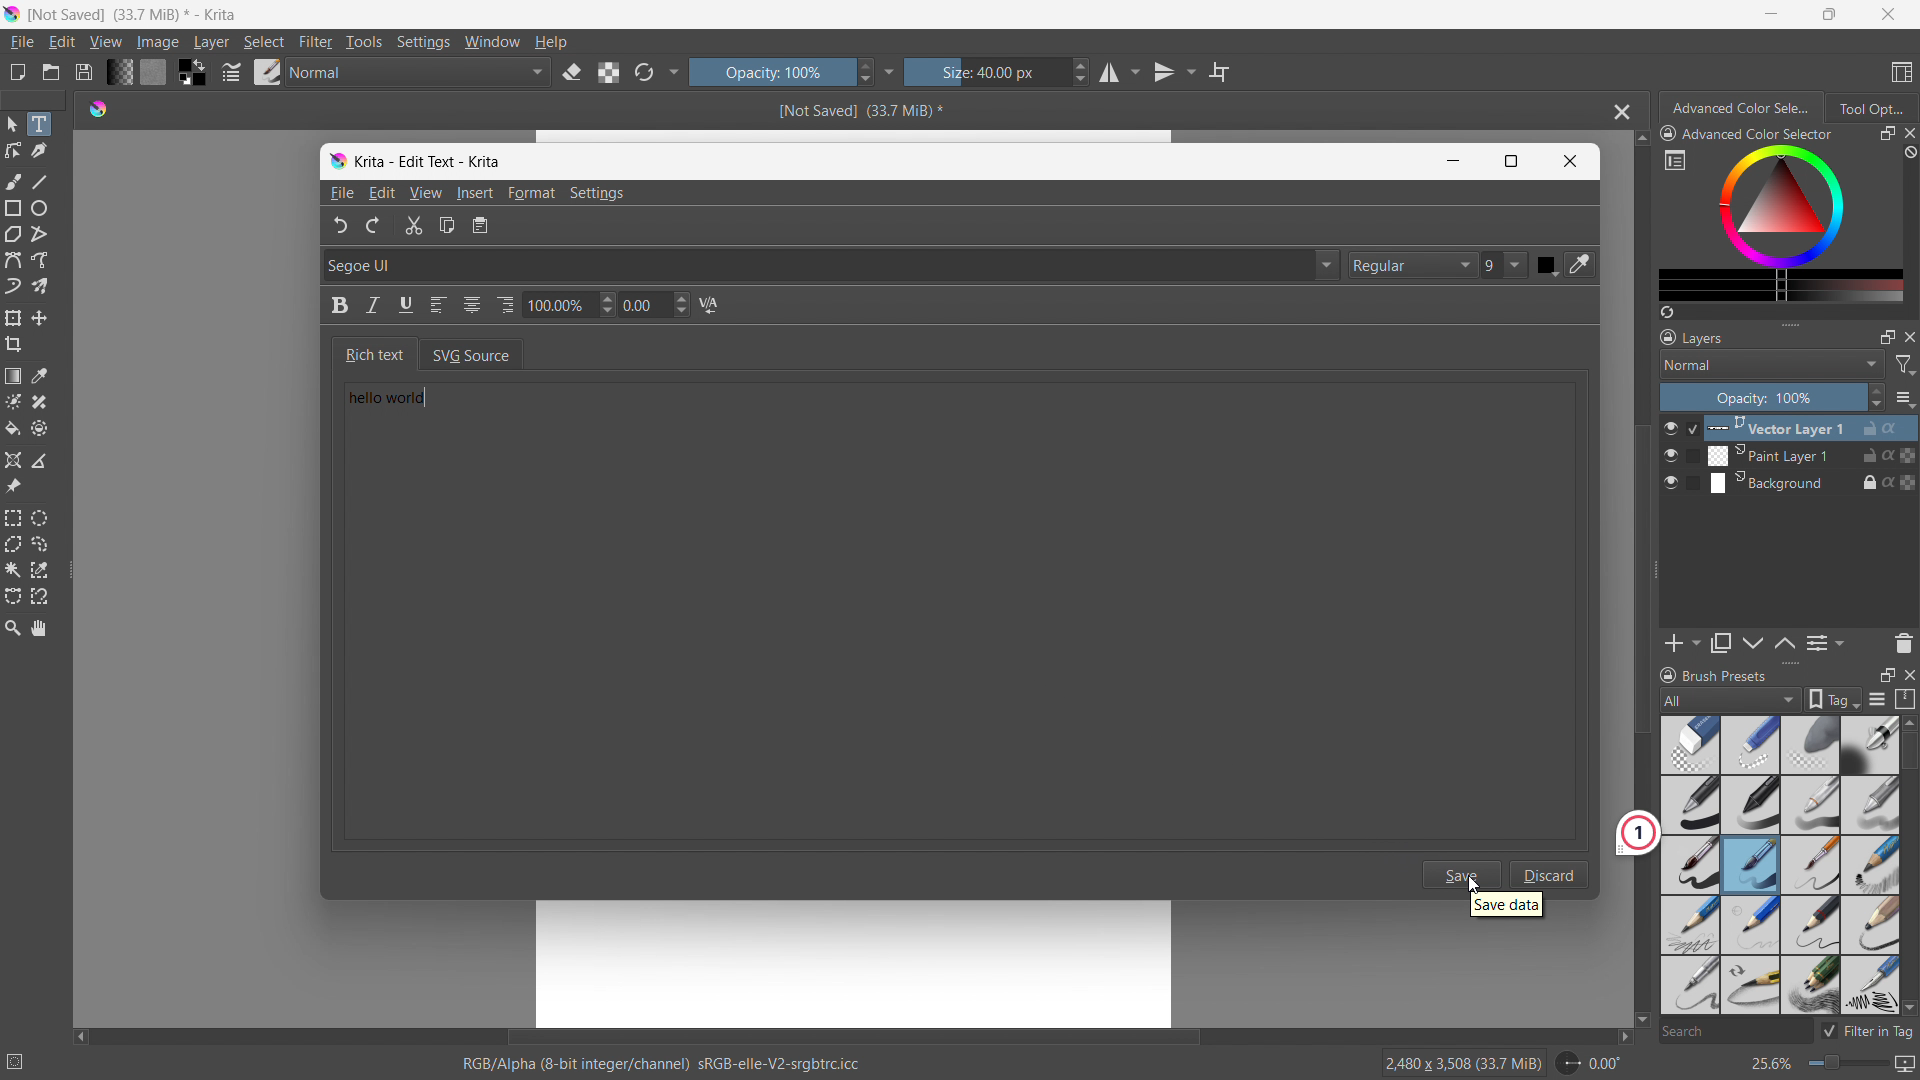 This screenshot has height=1080, width=1920. What do you see at coordinates (506, 301) in the screenshot?
I see `Right align` at bounding box center [506, 301].